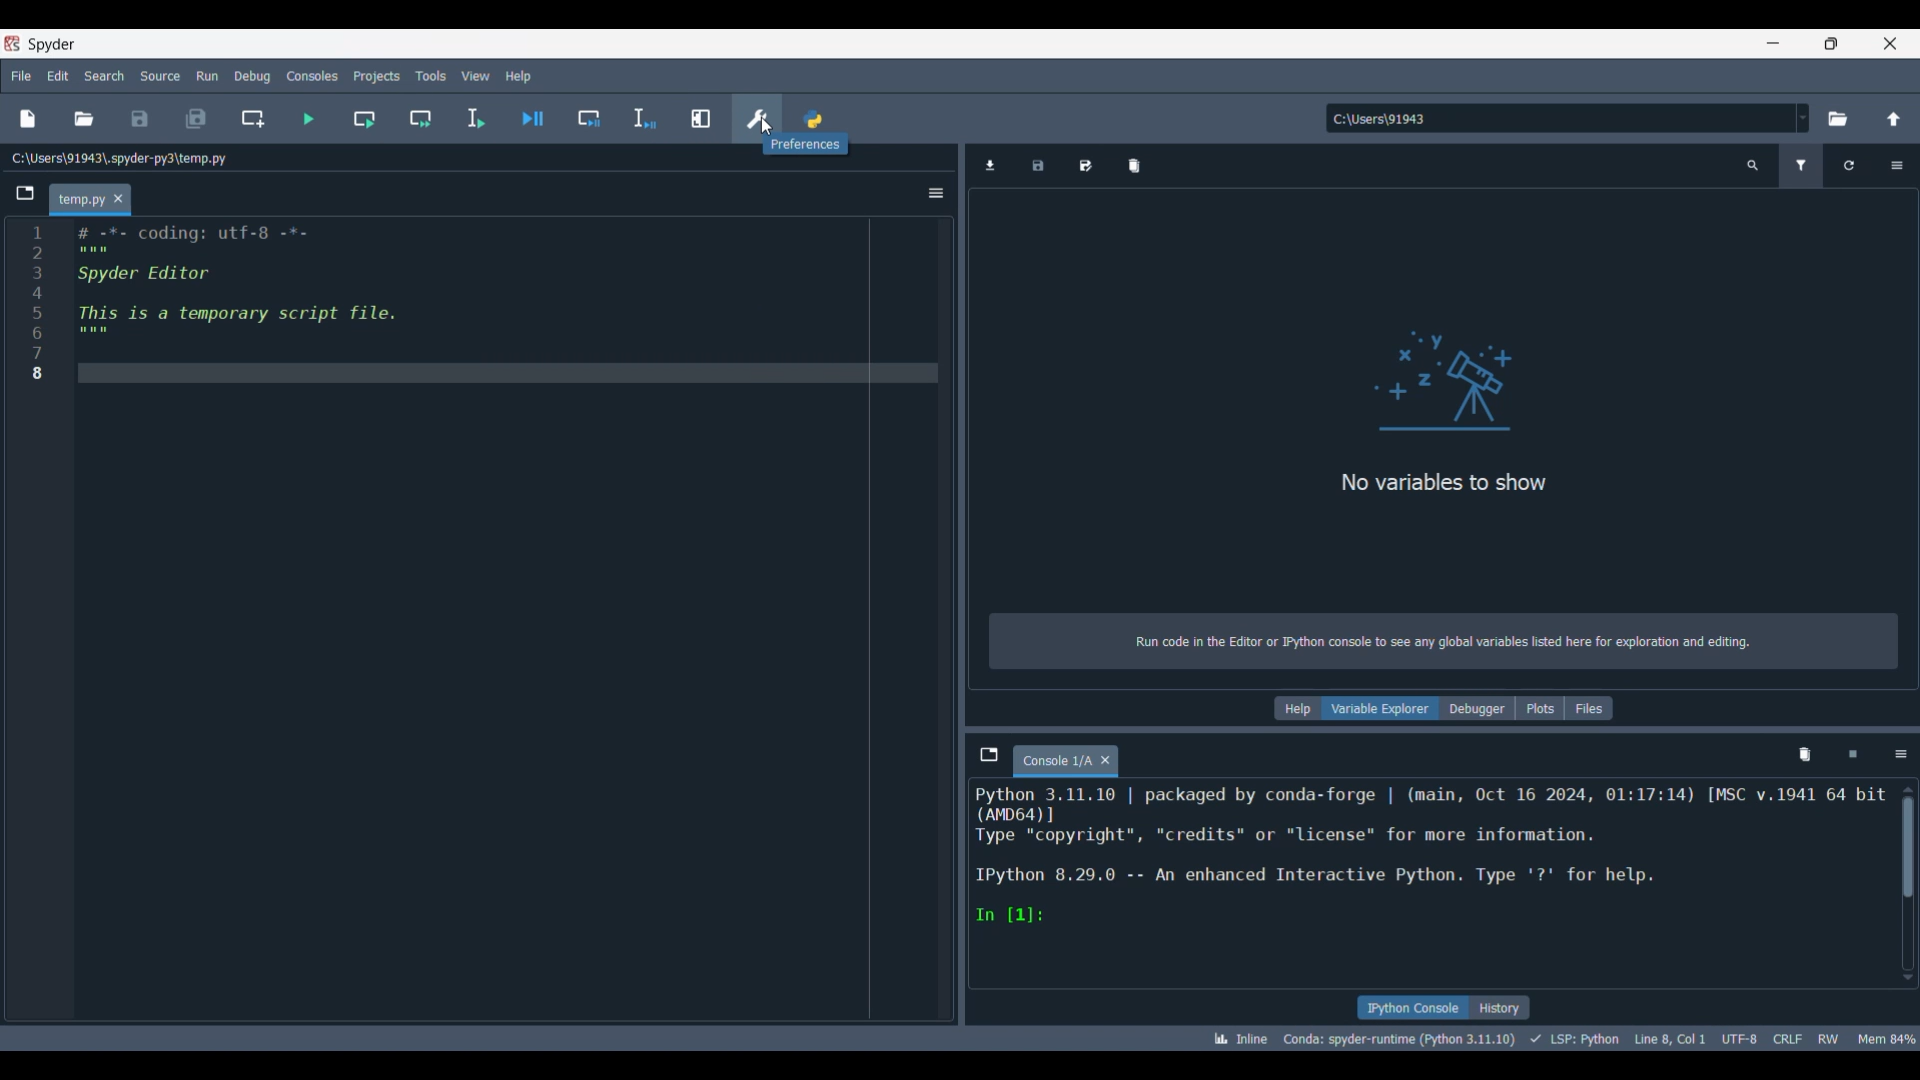  What do you see at coordinates (989, 166) in the screenshot?
I see `Import data` at bounding box center [989, 166].